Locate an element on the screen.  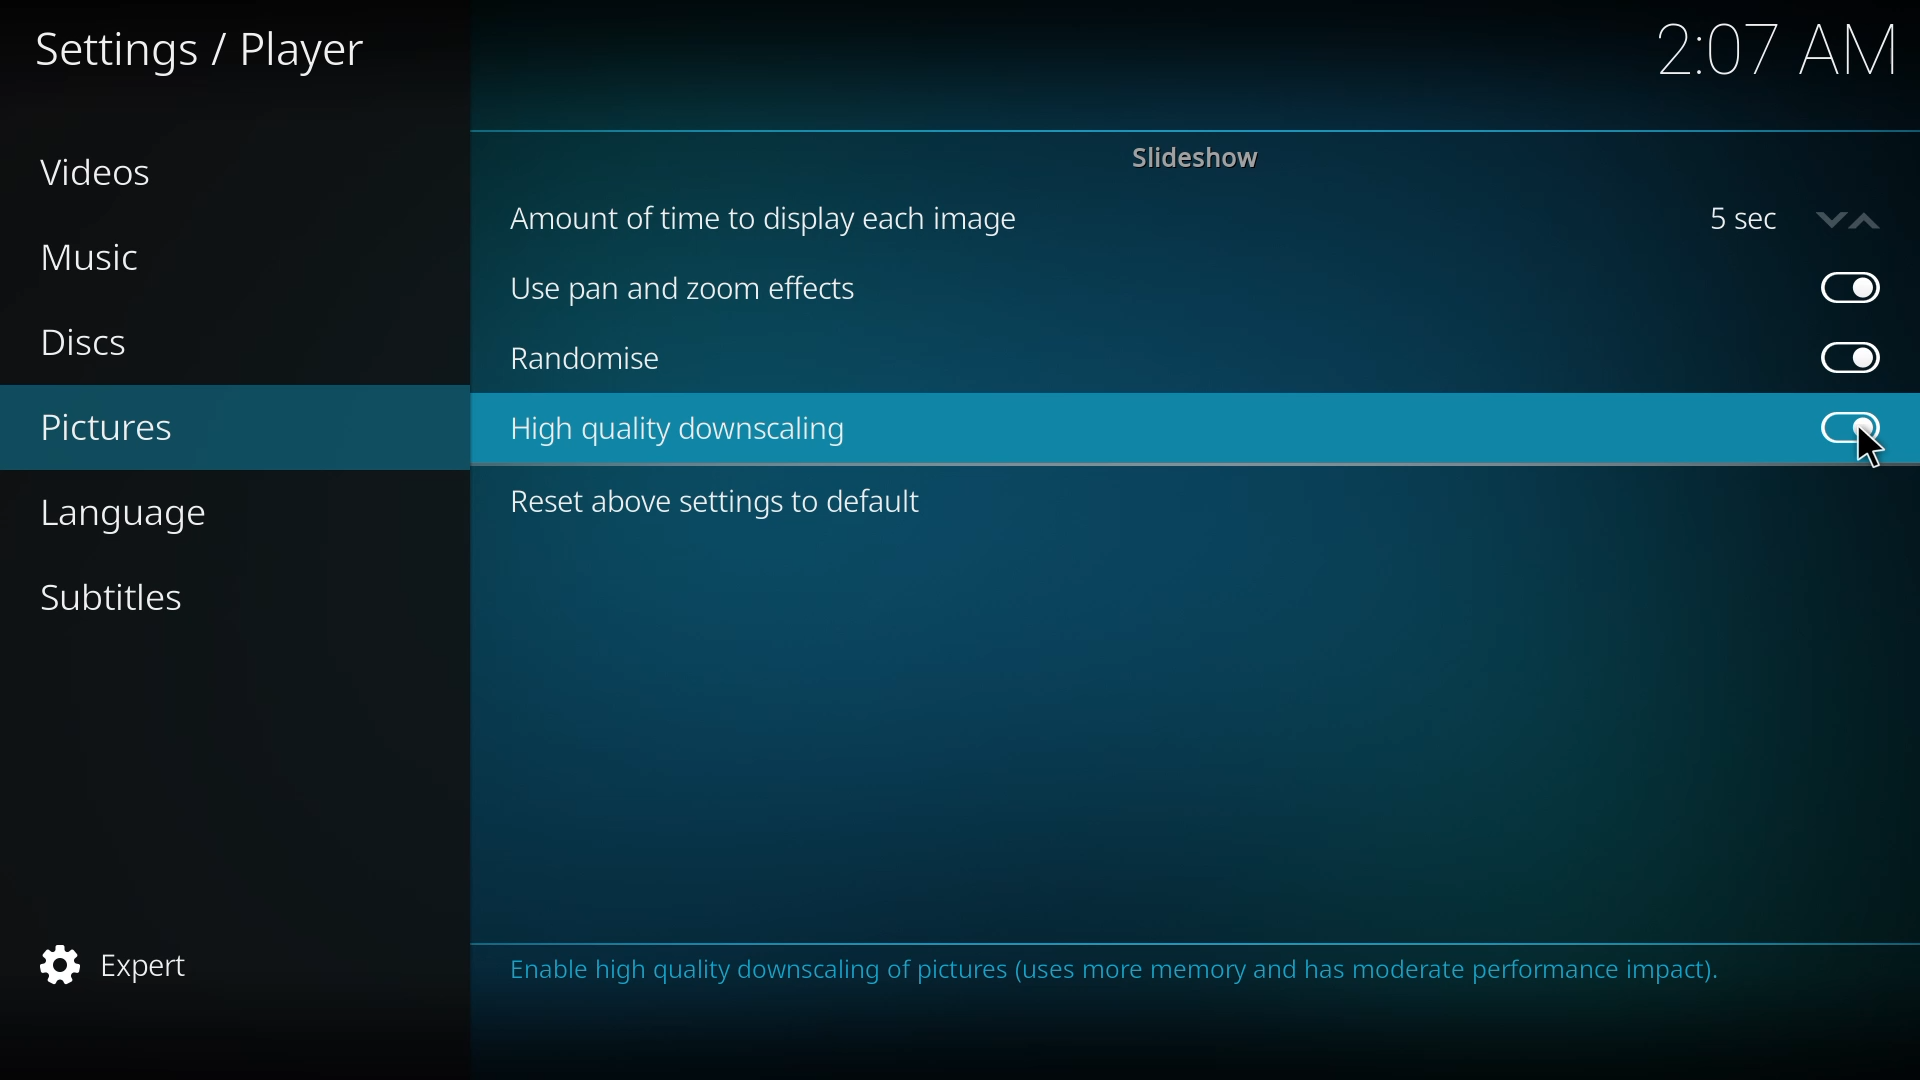
info is located at coordinates (1131, 973).